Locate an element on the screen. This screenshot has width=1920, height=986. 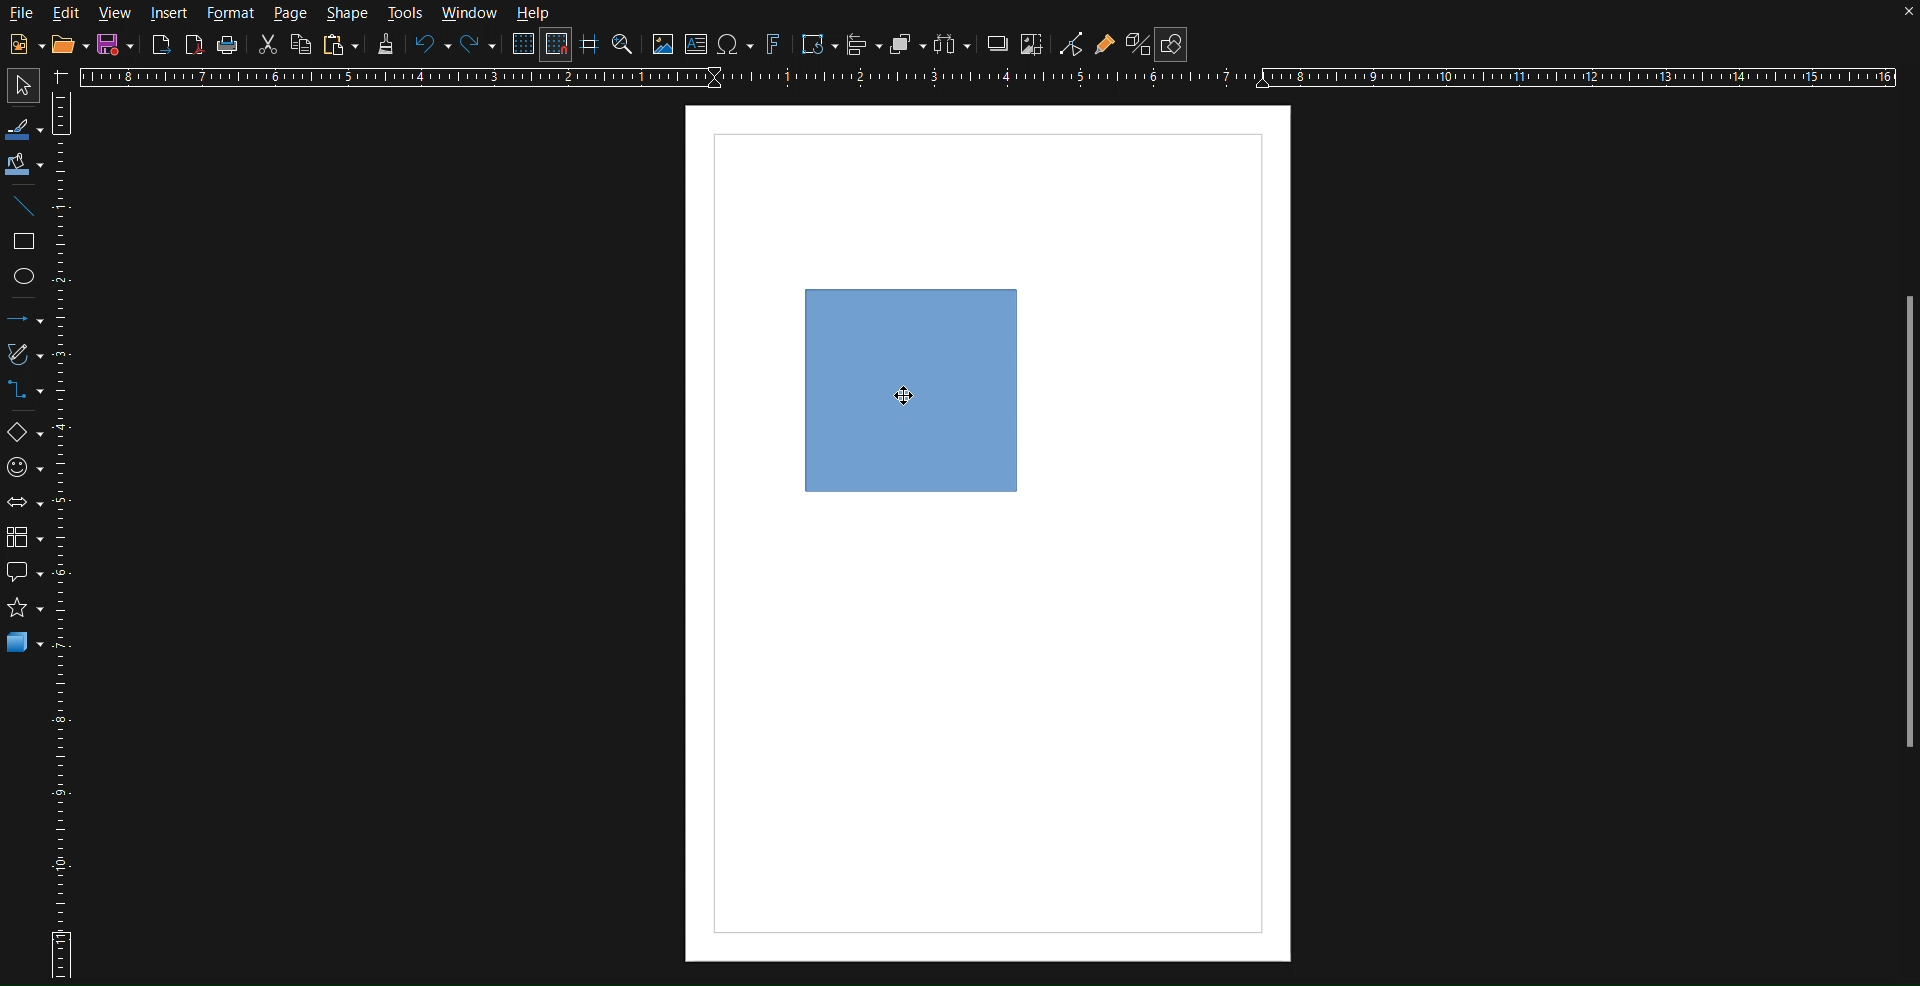
Align Objects is located at coordinates (866, 49).